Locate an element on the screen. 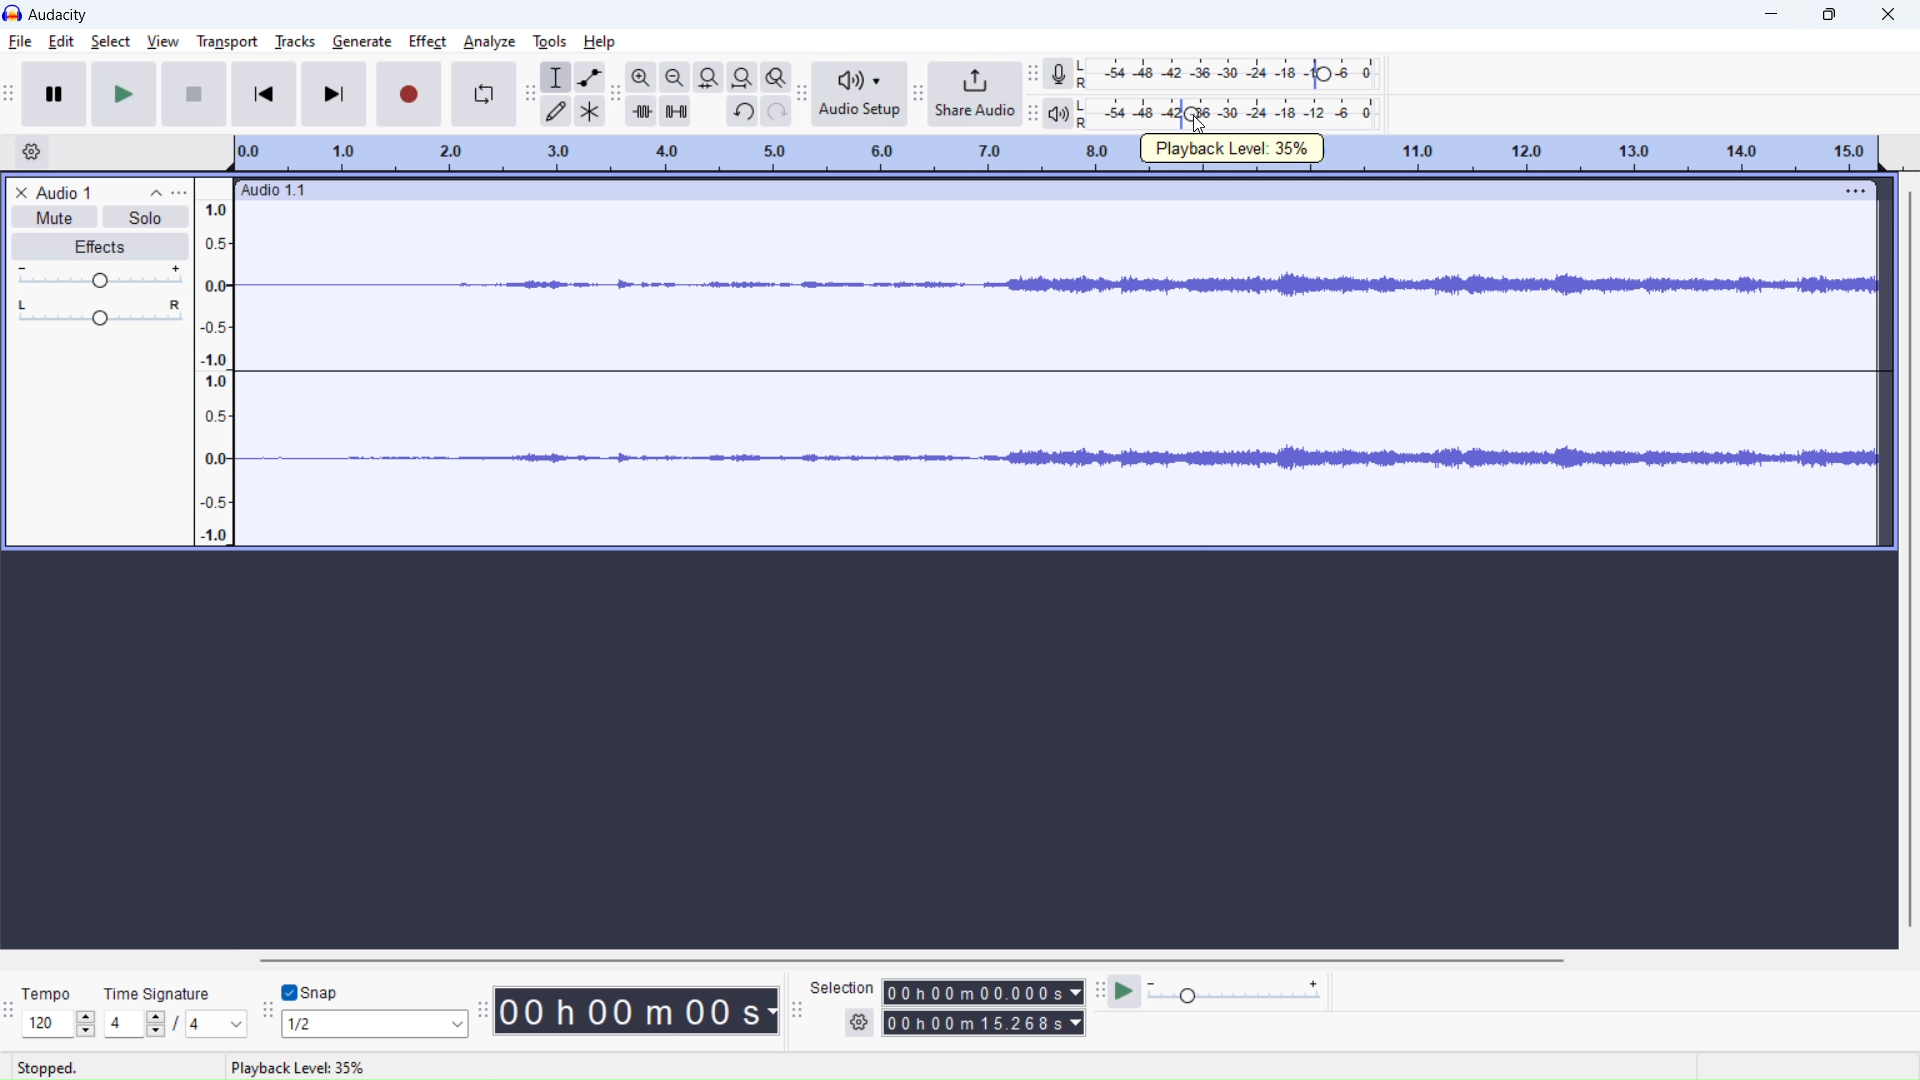 The width and height of the screenshot is (1920, 1080). Tempo is located at coordinates (51, 991).